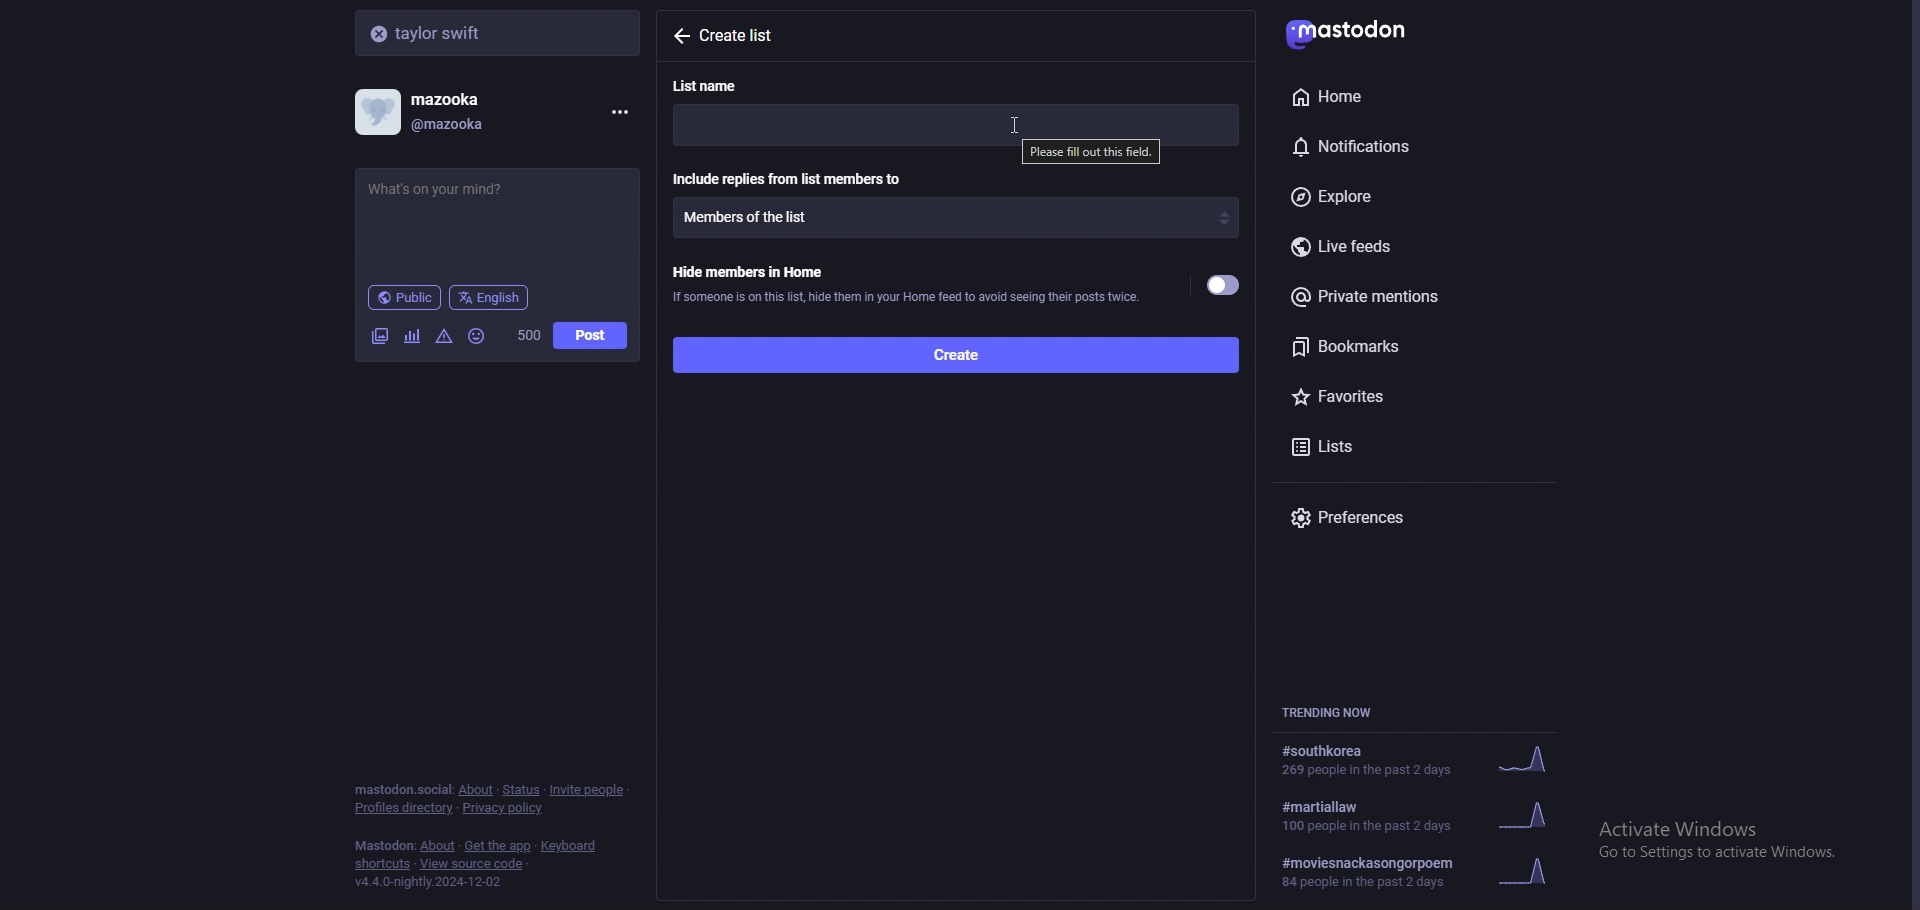 Image resolution: width=1920 pixels, height=910 pixels. I want to click on create, so click(954, 353).